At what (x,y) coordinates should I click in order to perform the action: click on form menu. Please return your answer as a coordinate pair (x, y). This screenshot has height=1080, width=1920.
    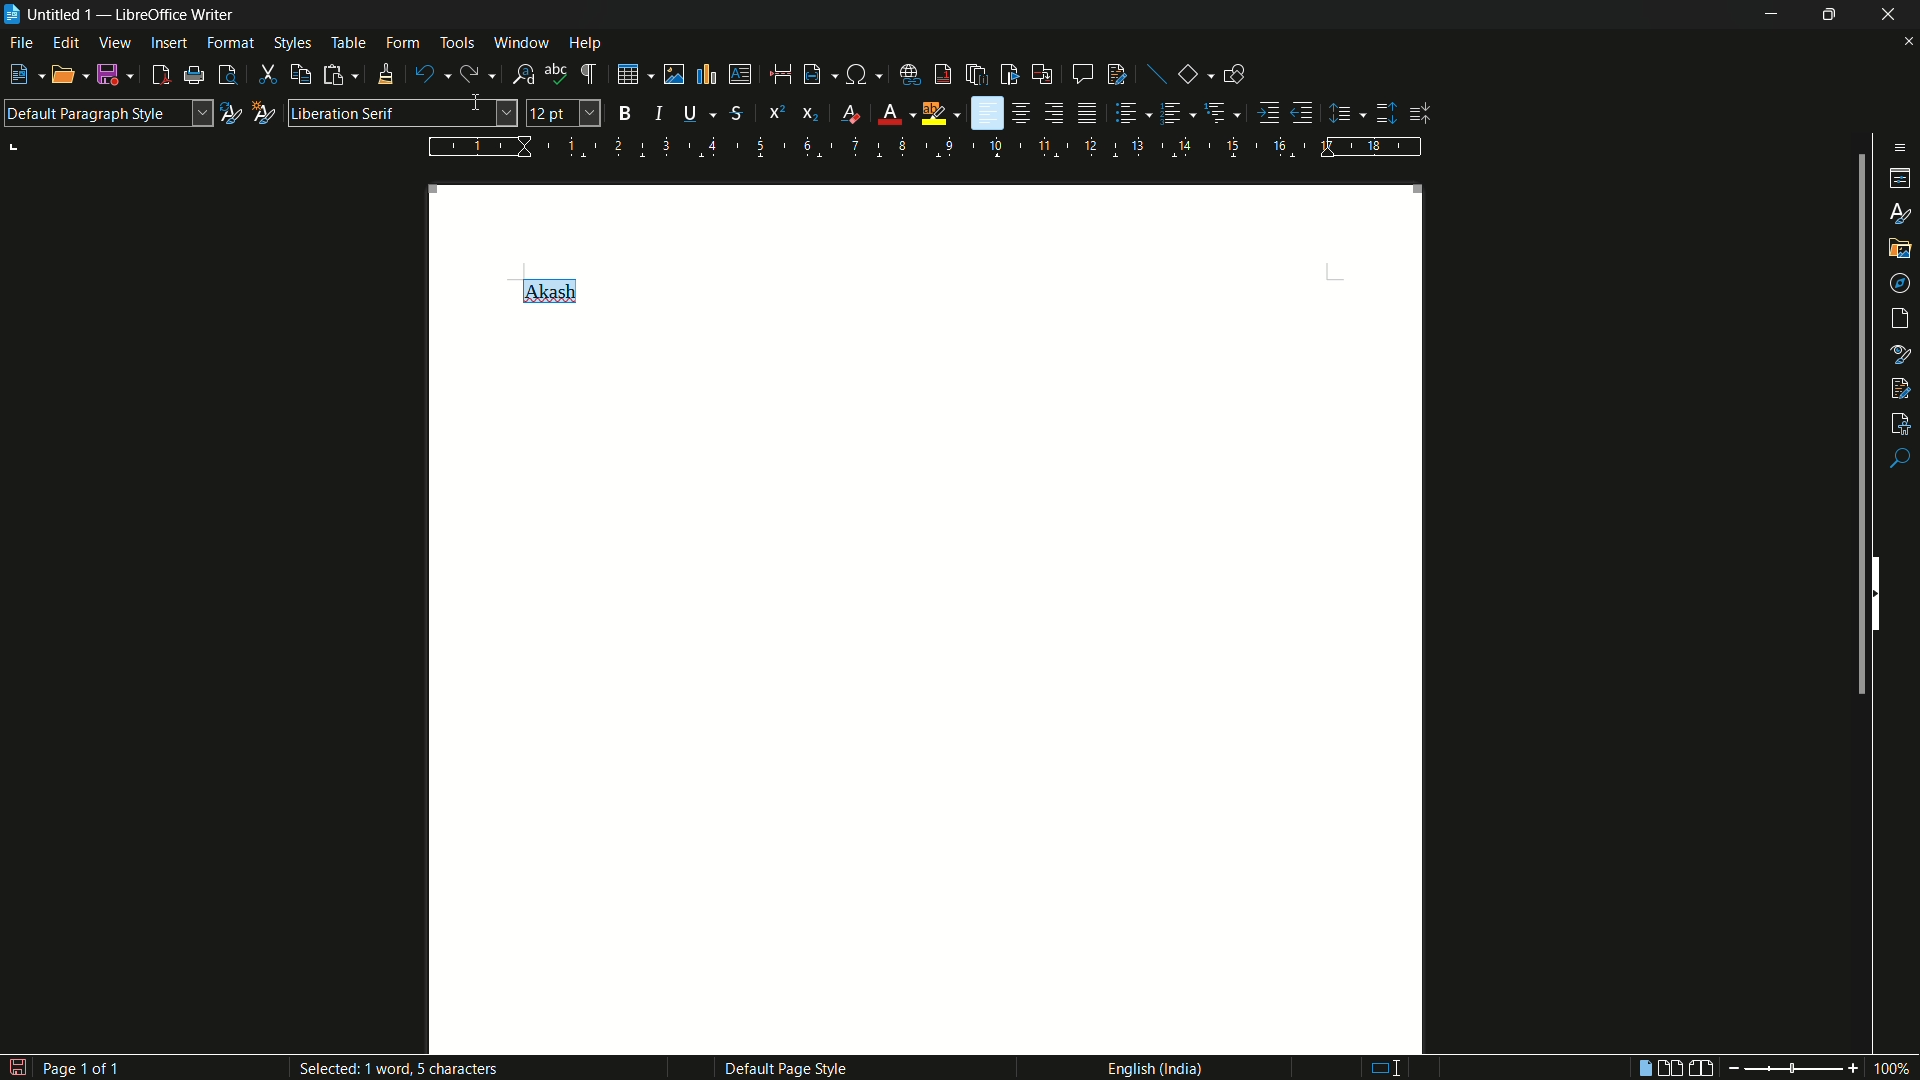
    Looking at the image, I should click on (402, 42).